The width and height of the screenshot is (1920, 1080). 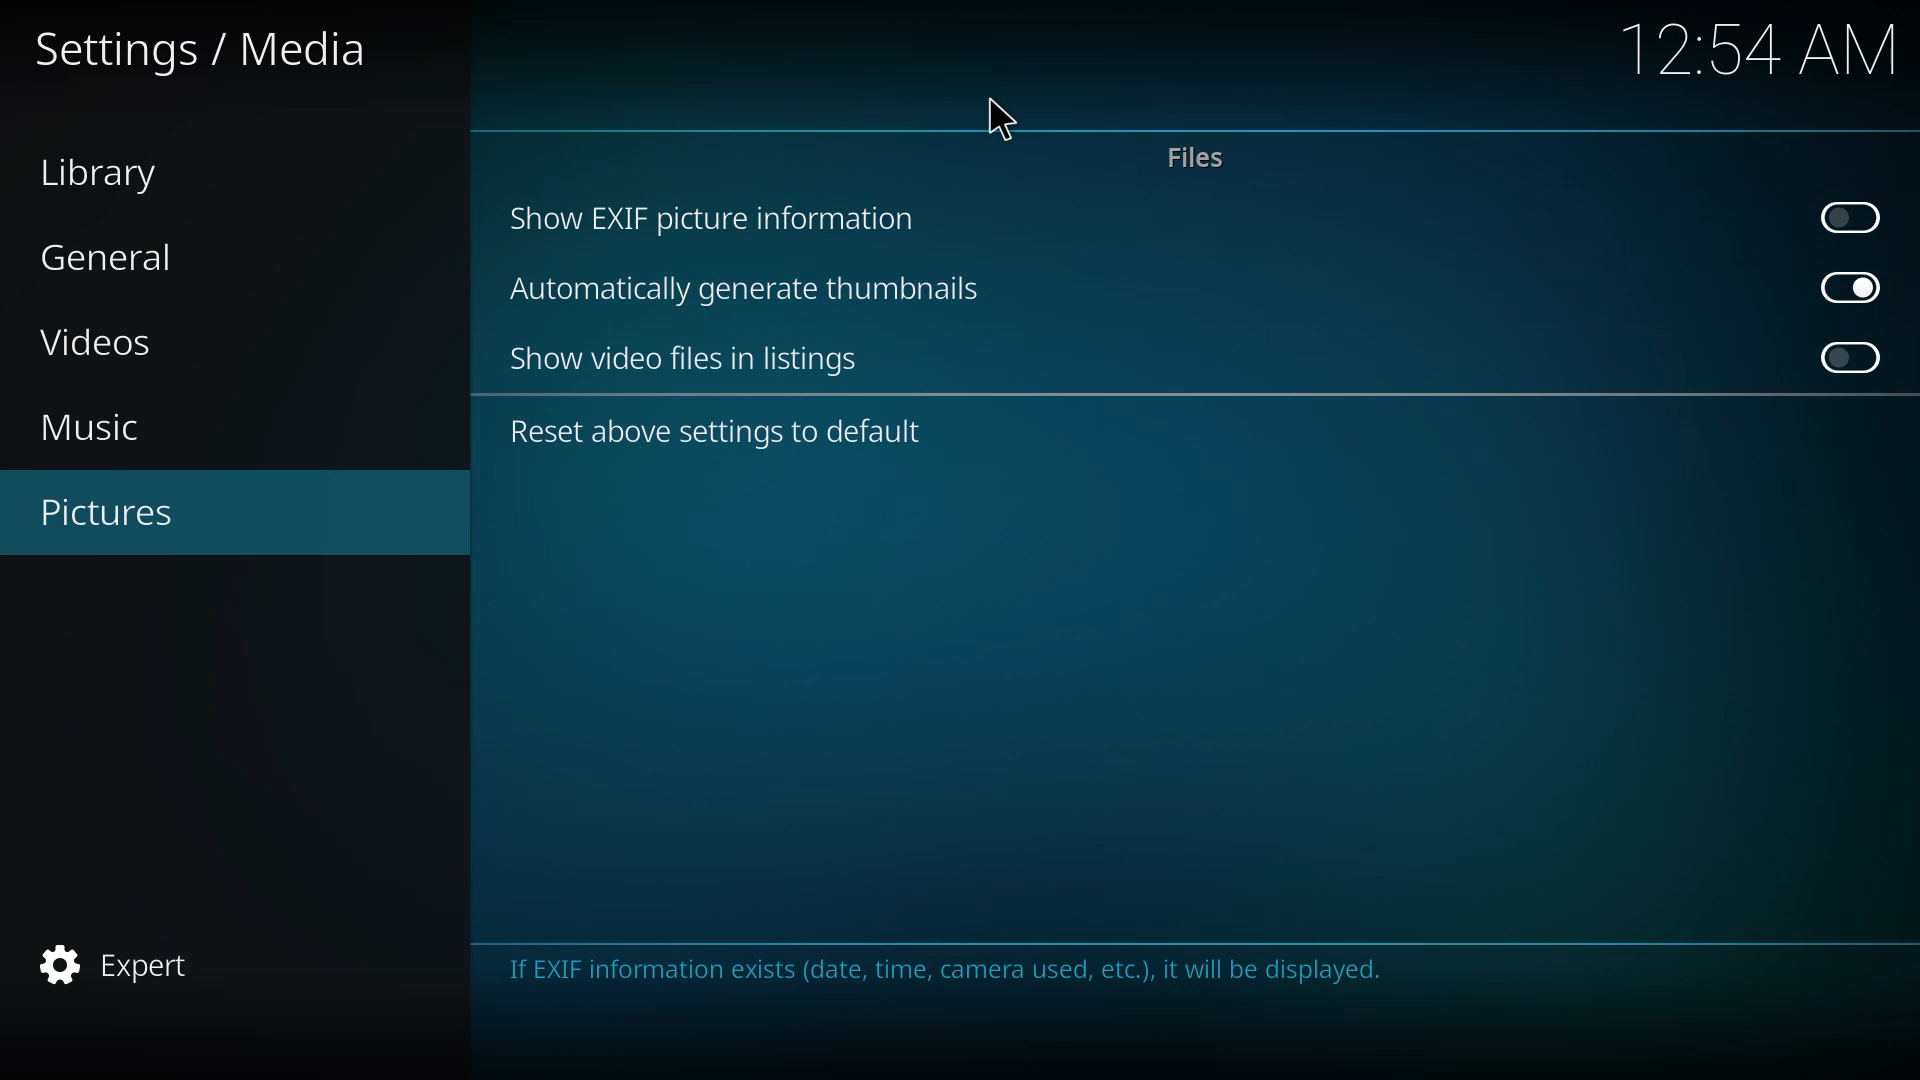 I want to click on disabled, so click(x=1856, y=356).